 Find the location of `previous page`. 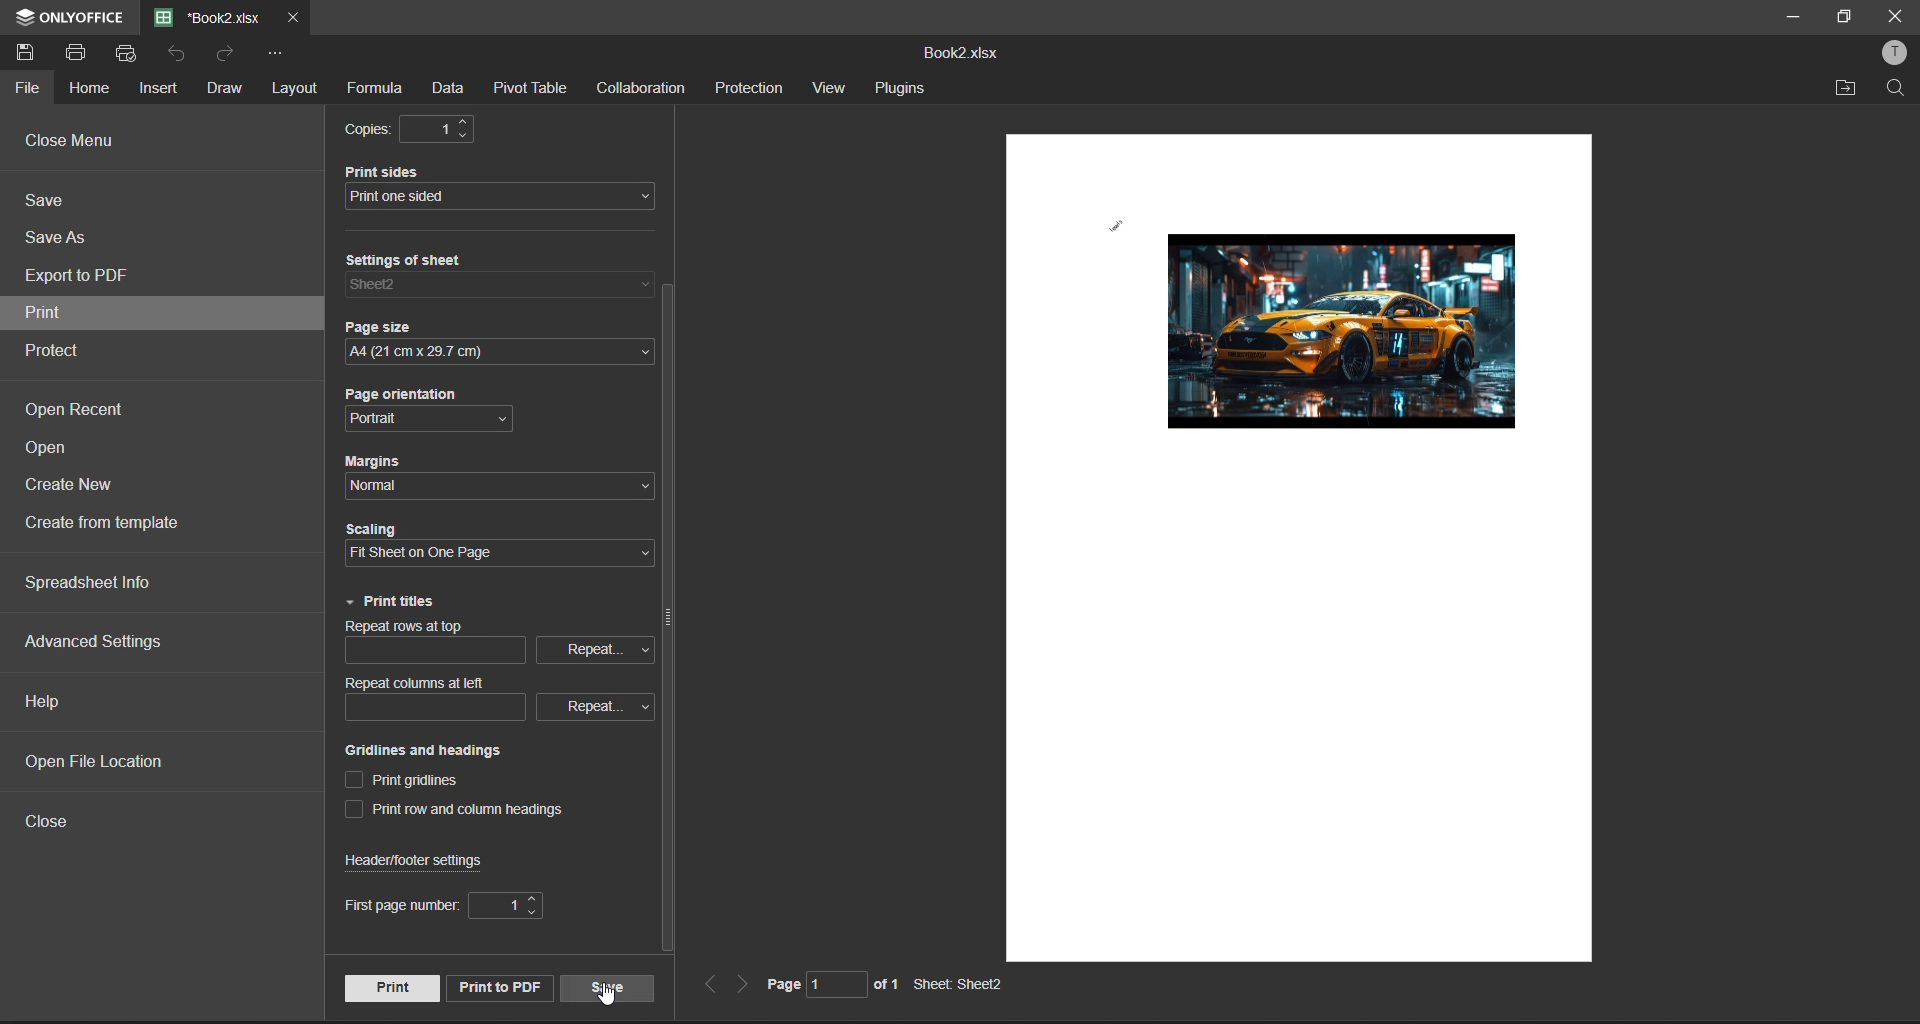

previous page is located at coordinates (708, 986).